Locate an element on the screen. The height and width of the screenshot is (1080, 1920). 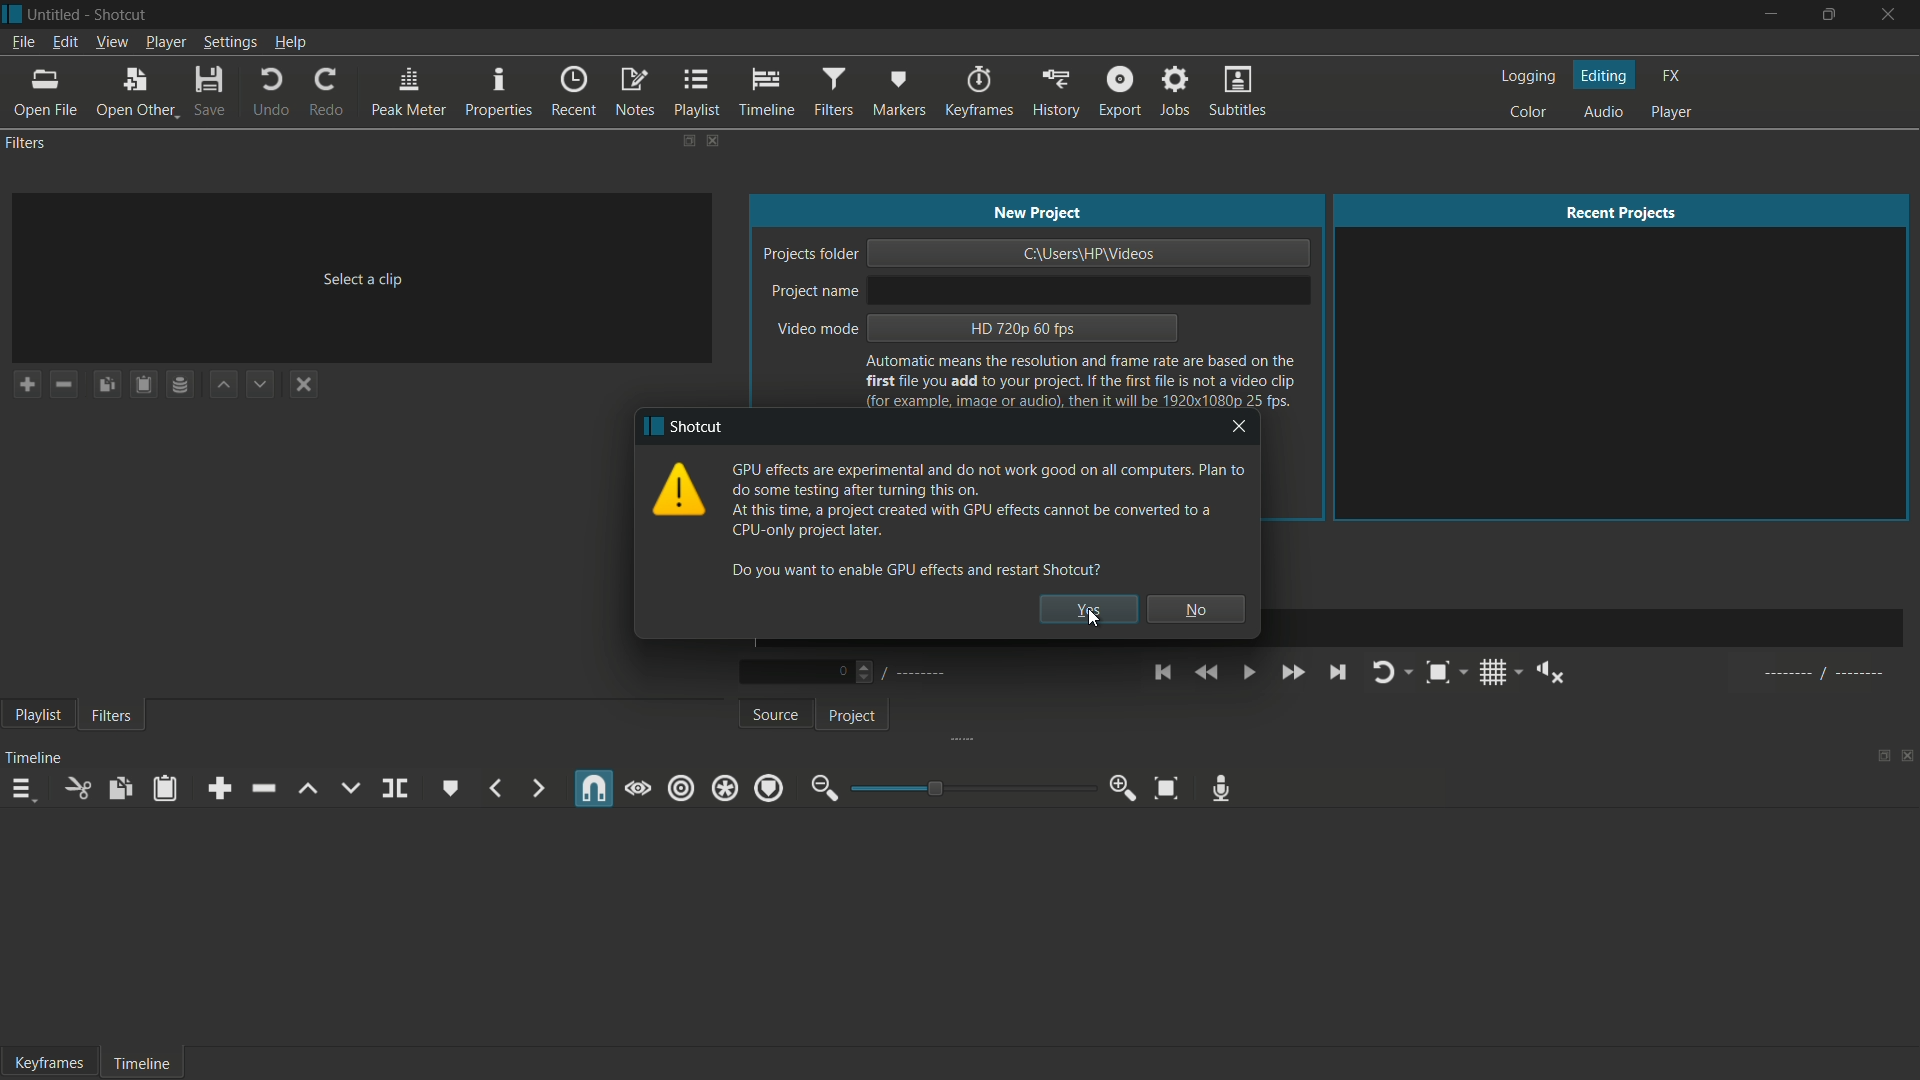
toggle zoom is located at coordinates (1444, 673).